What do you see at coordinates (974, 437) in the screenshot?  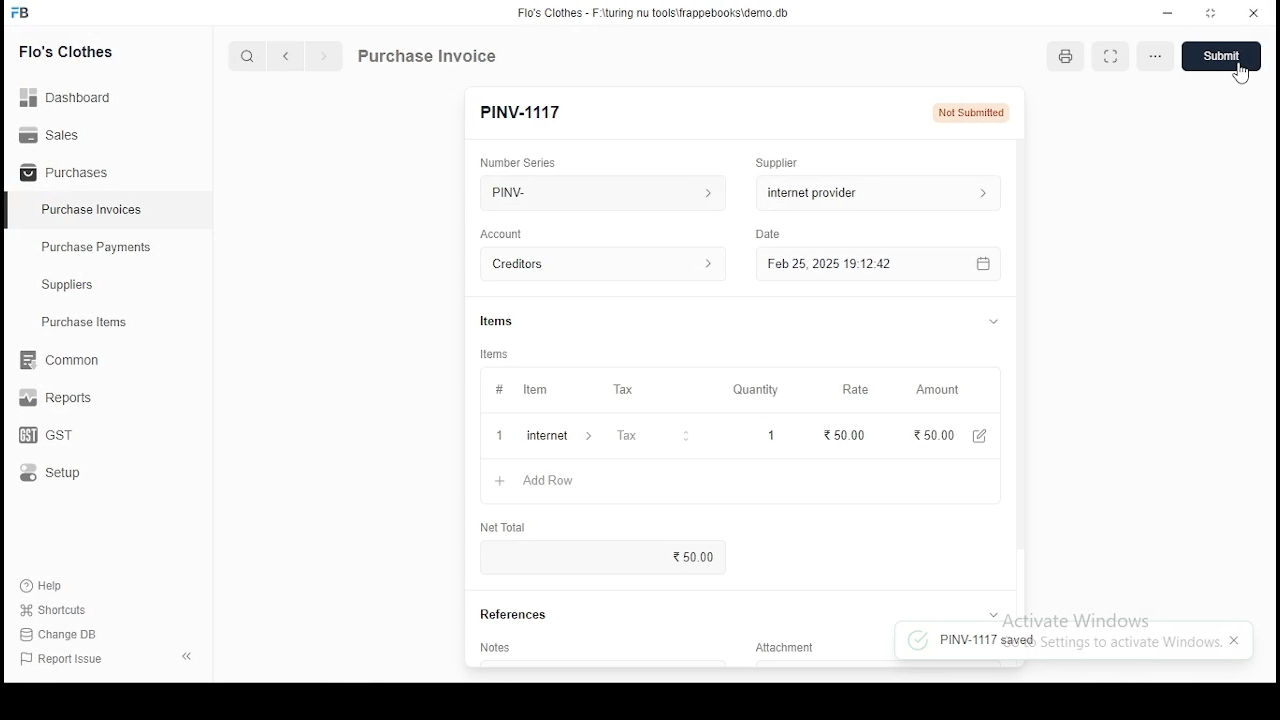 I see `edit` at bounding box center [974, 437].